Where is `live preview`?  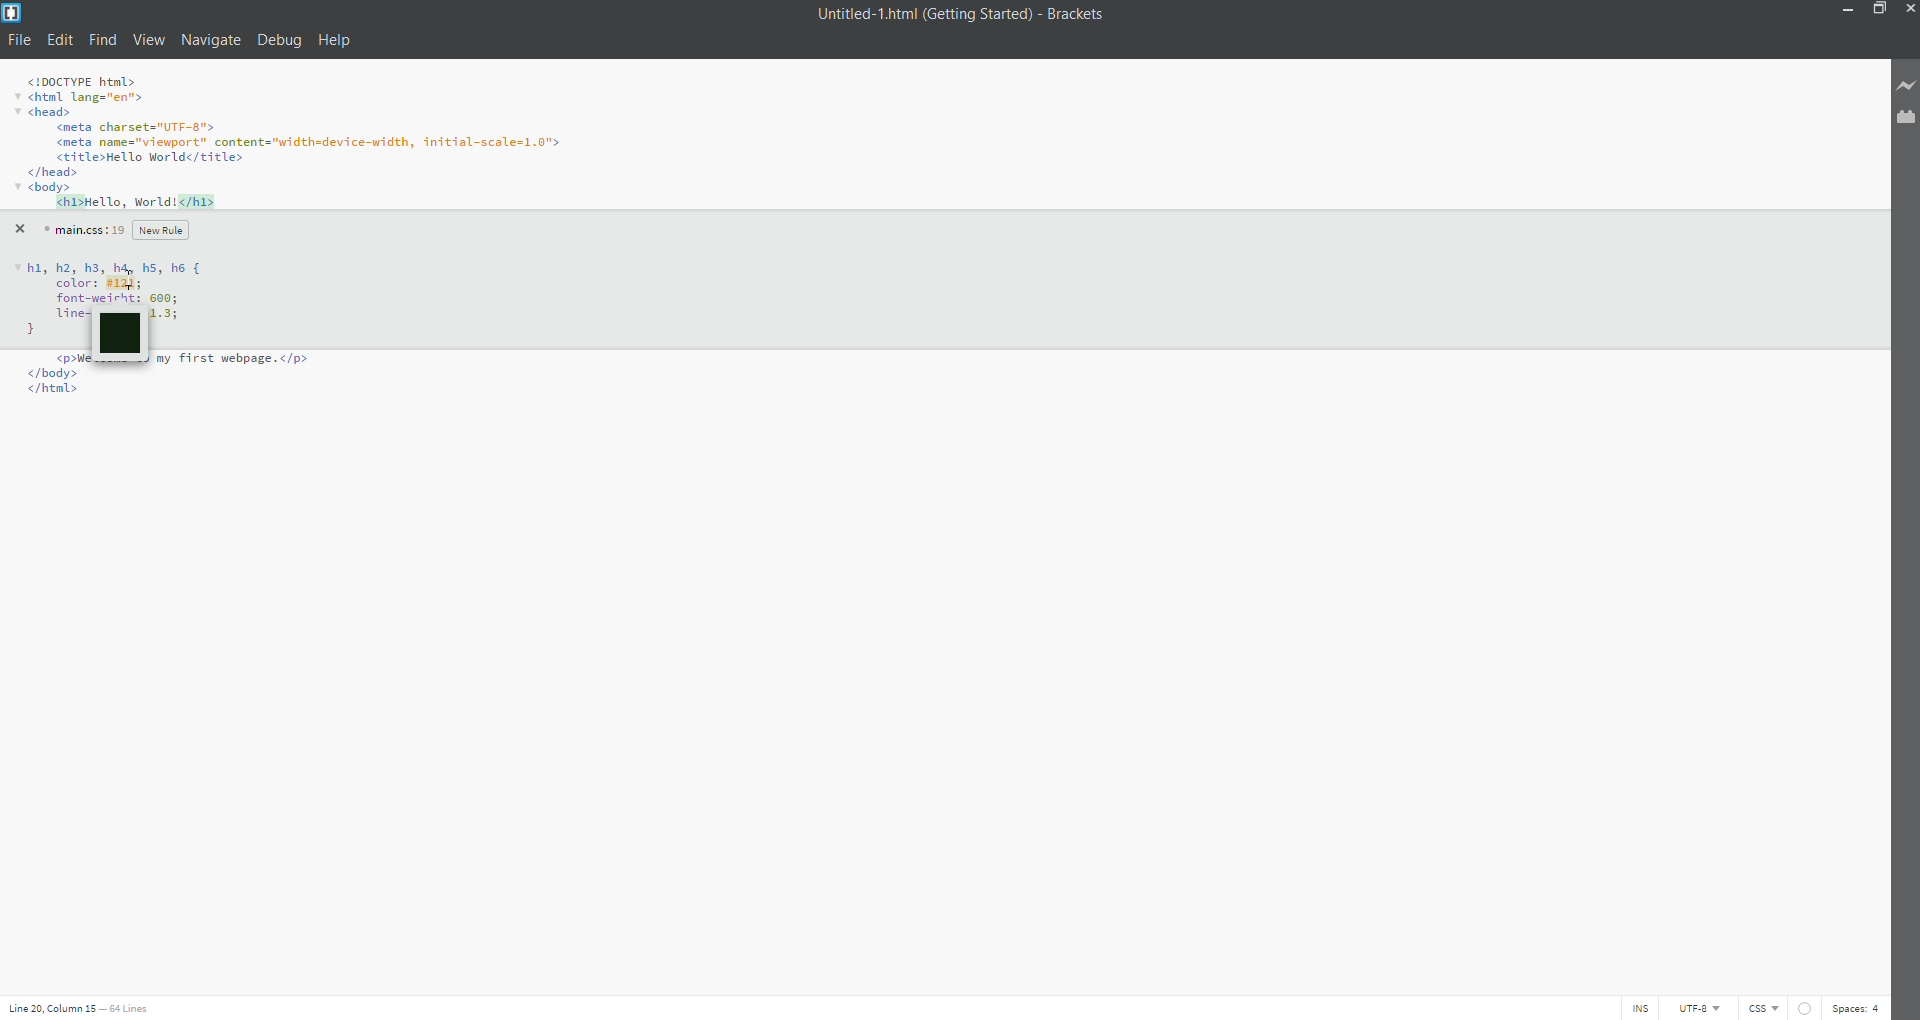
live preview is located at coordinates (1901, 86).